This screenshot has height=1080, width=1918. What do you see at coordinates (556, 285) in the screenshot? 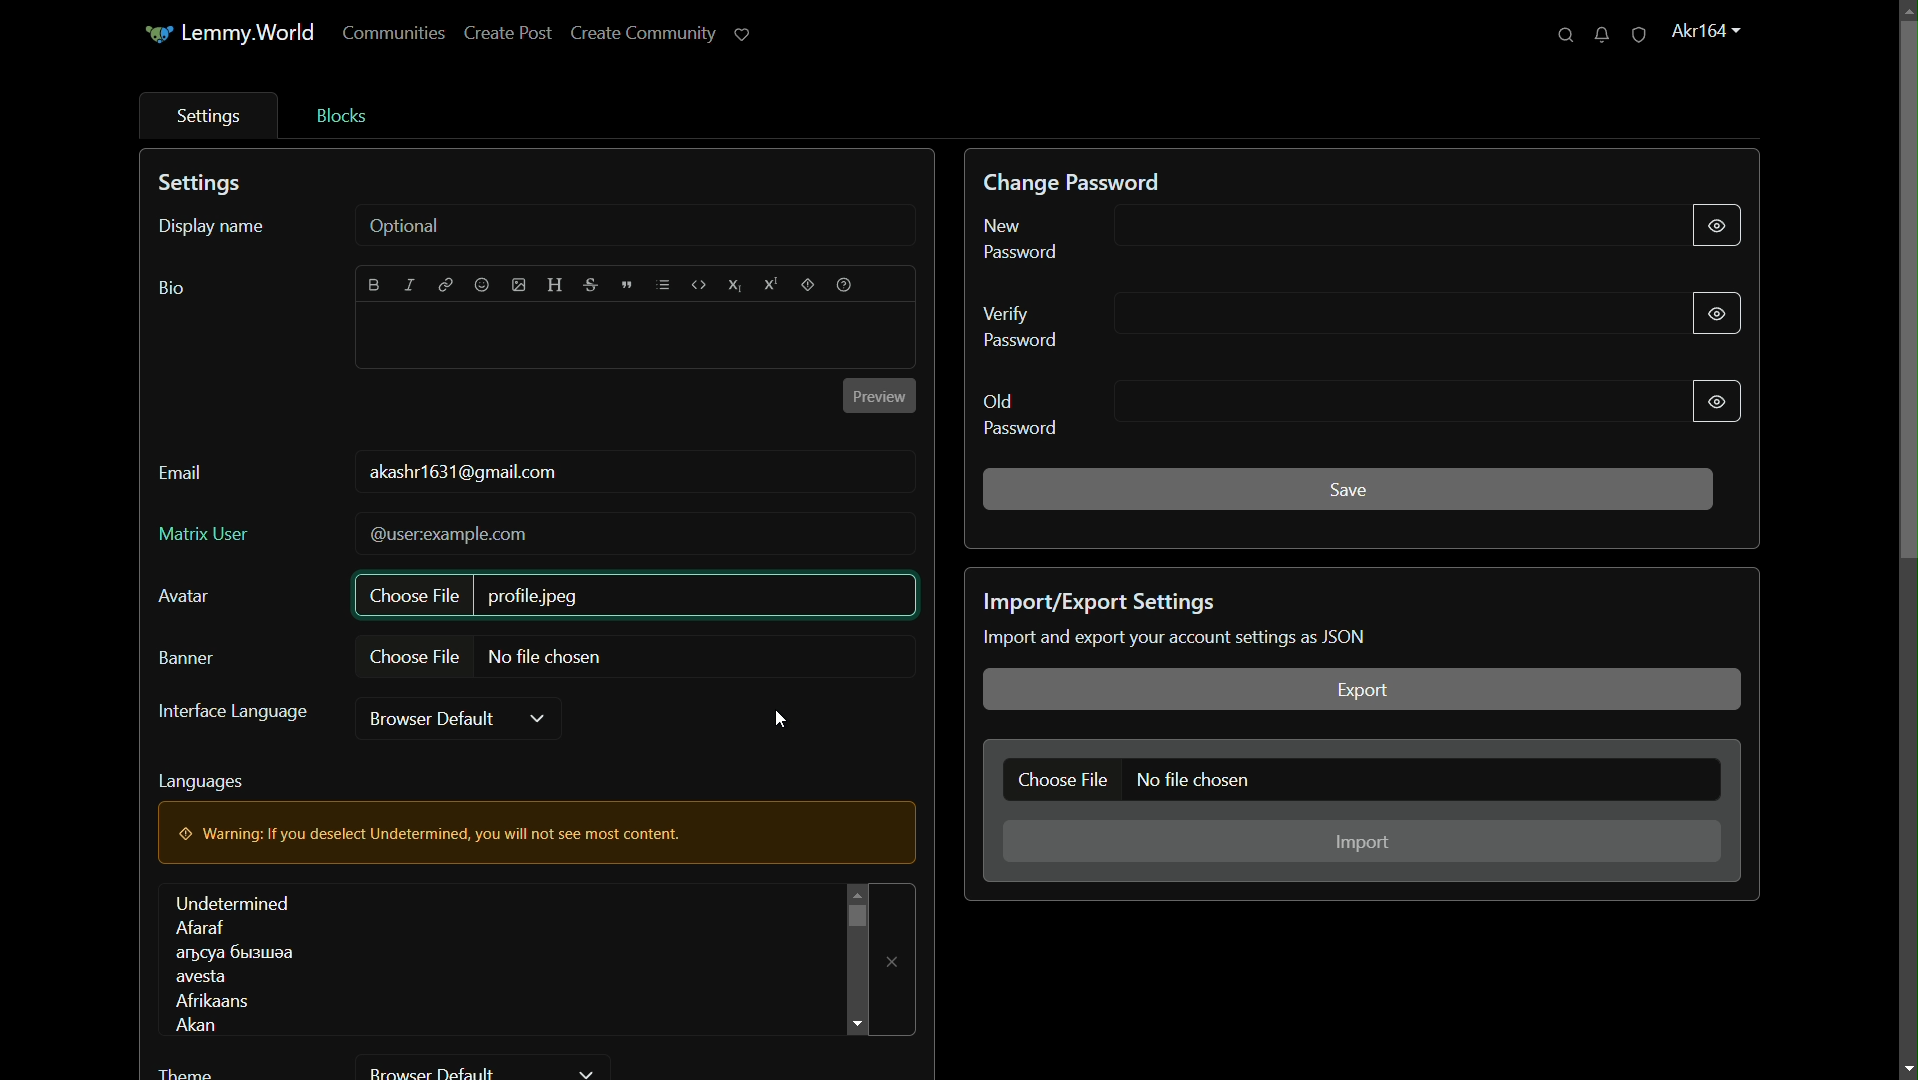
I see `header` at bounding box center [556, 285].